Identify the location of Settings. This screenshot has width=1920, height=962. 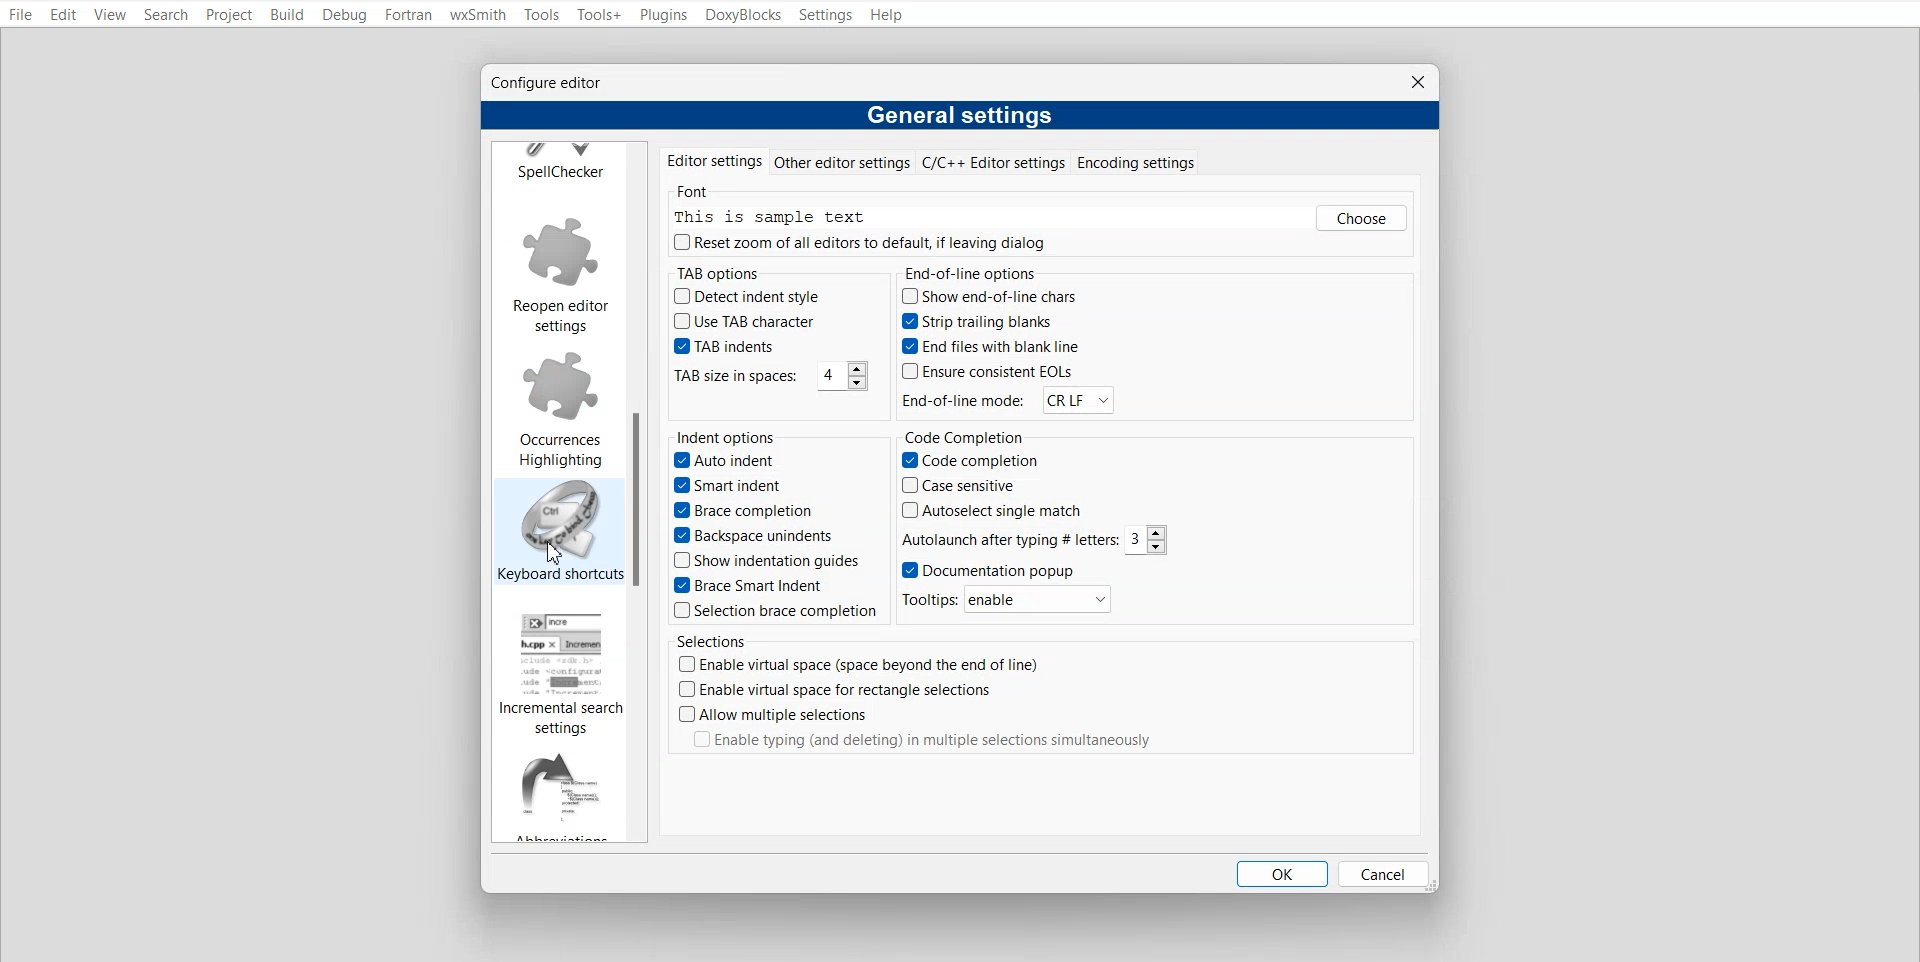
(827, 15).